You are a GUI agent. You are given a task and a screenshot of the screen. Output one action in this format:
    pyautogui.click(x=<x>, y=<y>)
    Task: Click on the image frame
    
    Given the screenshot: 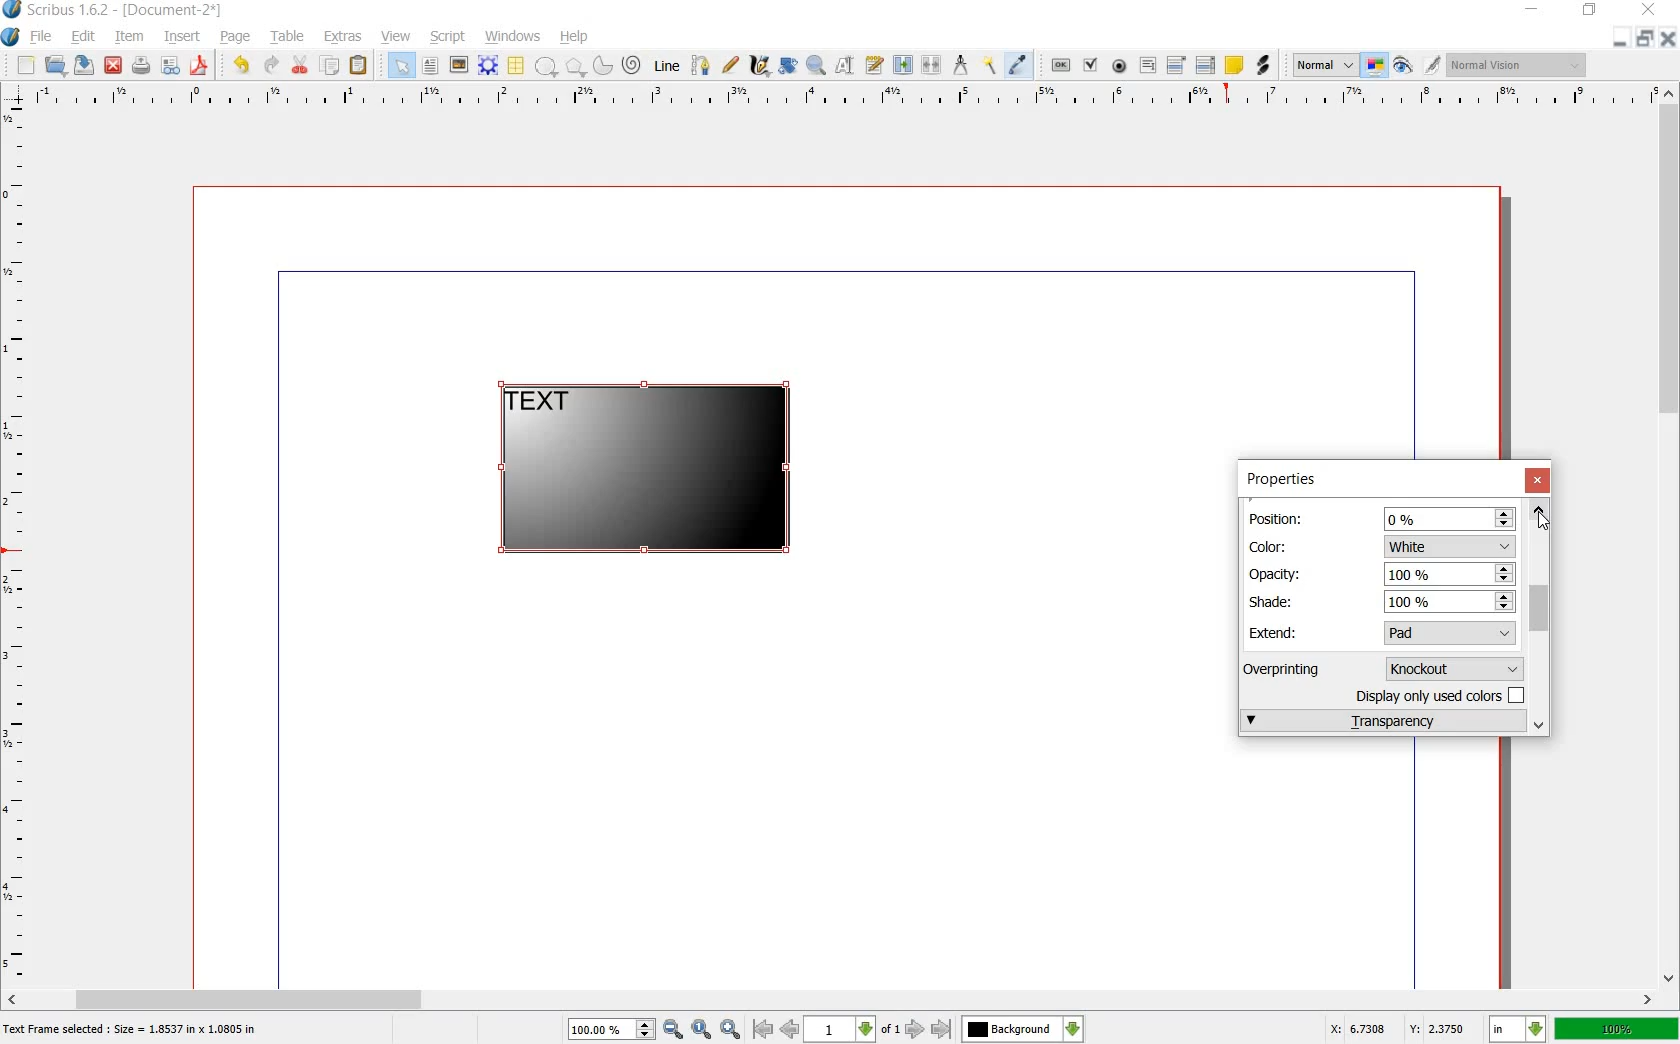 What is the action you would take?
    pyautogui.click(x=457, y=65)
    